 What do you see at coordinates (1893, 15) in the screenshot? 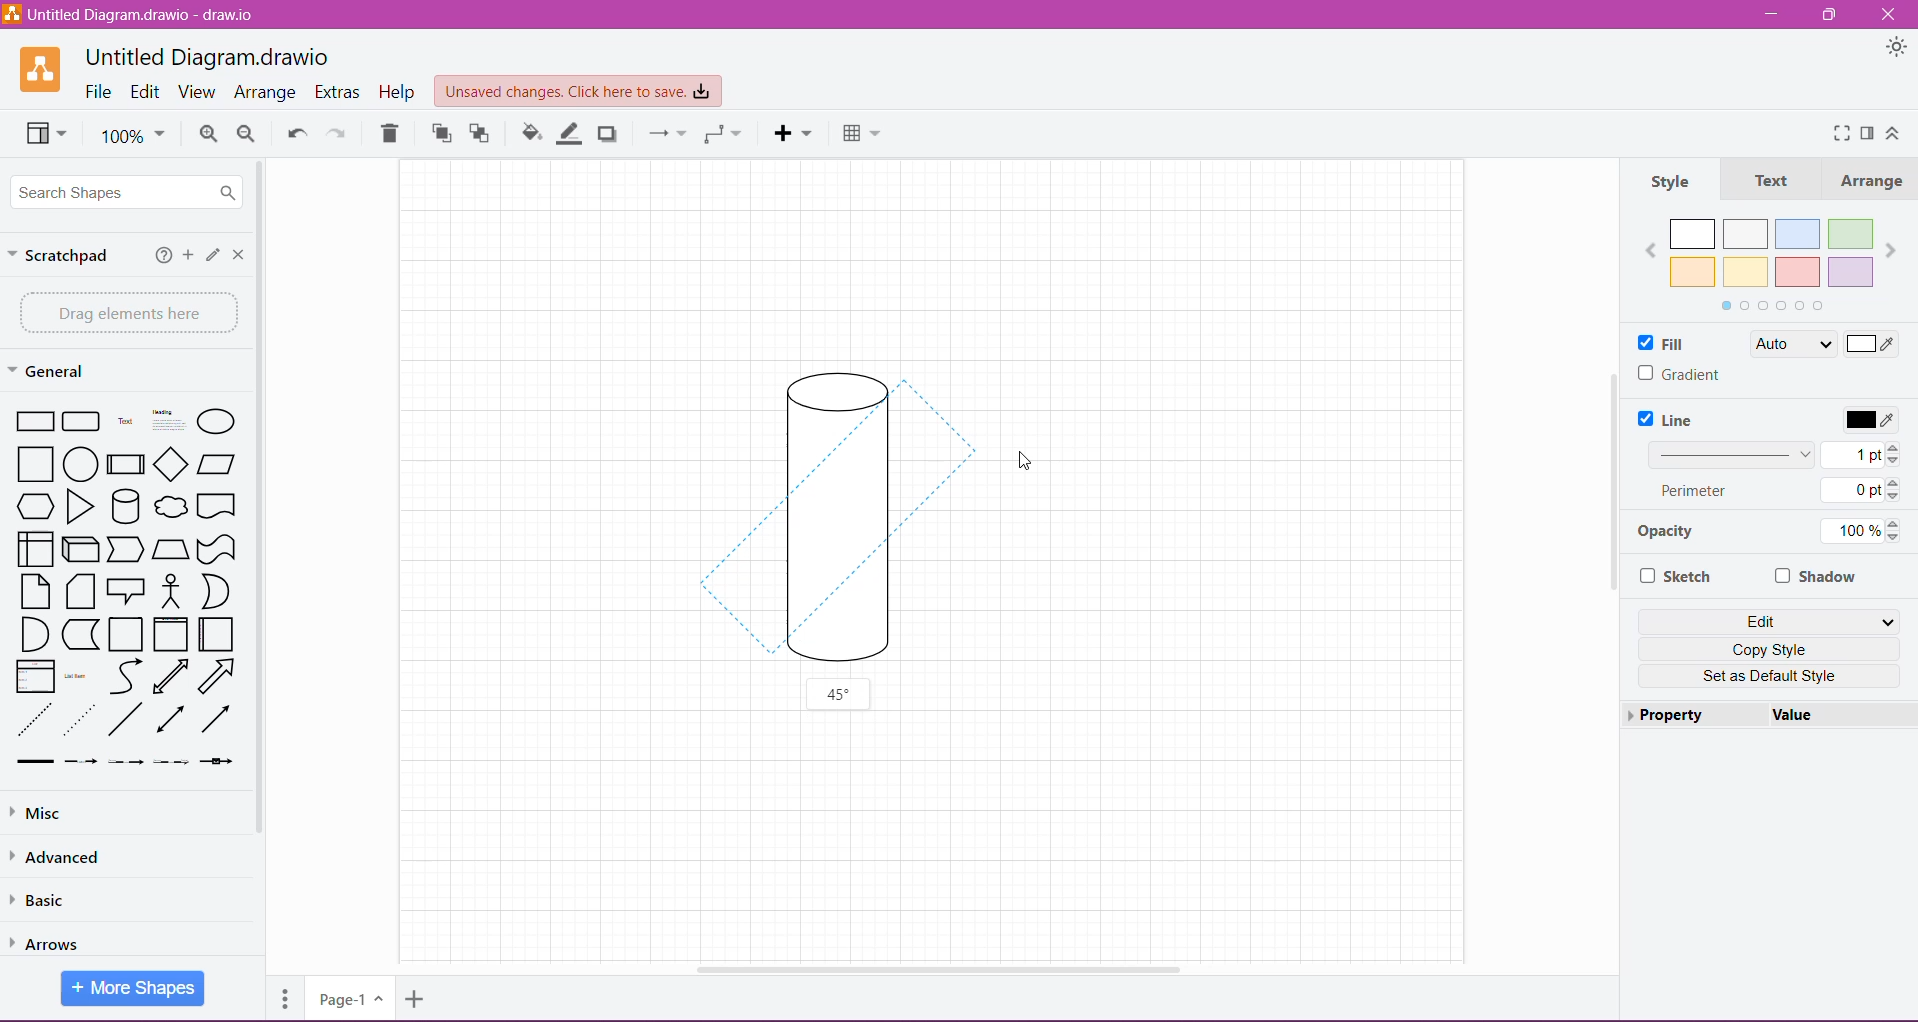
I see `Close` at bounding box center [1893, 15].